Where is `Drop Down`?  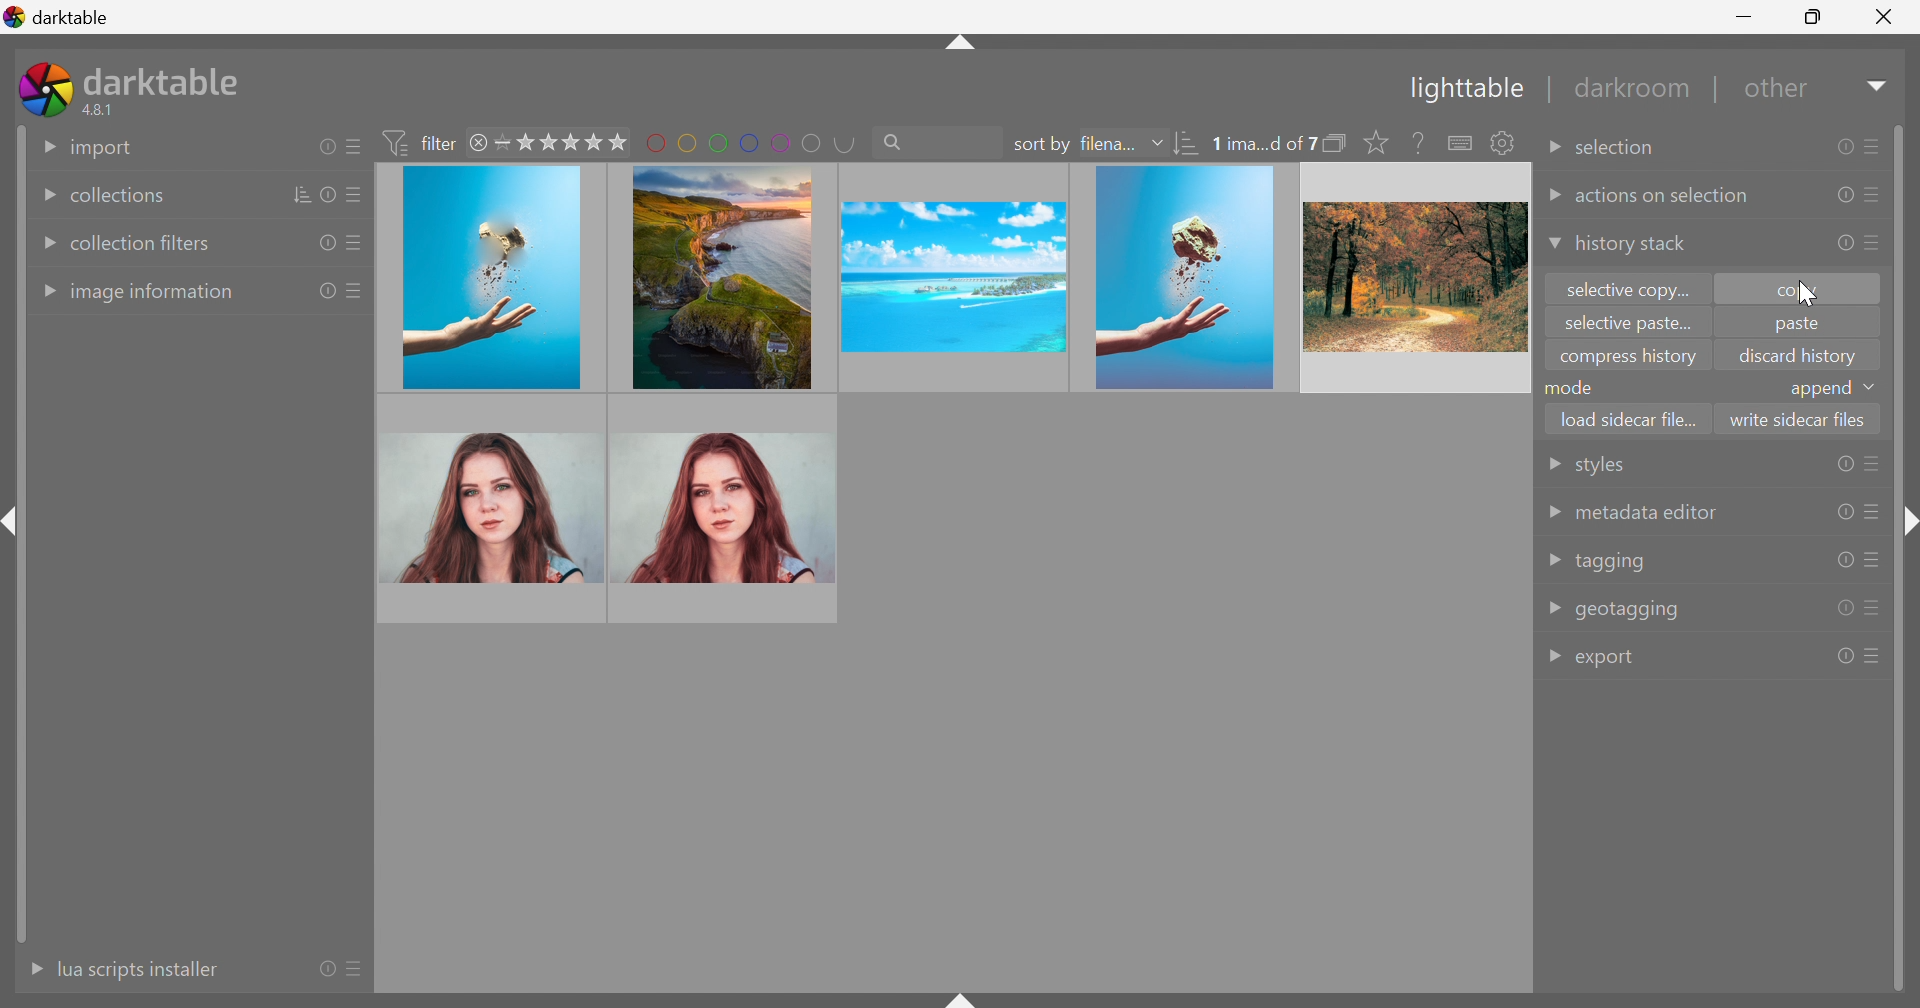 Drop Down is located at coordinates (1554, 606).